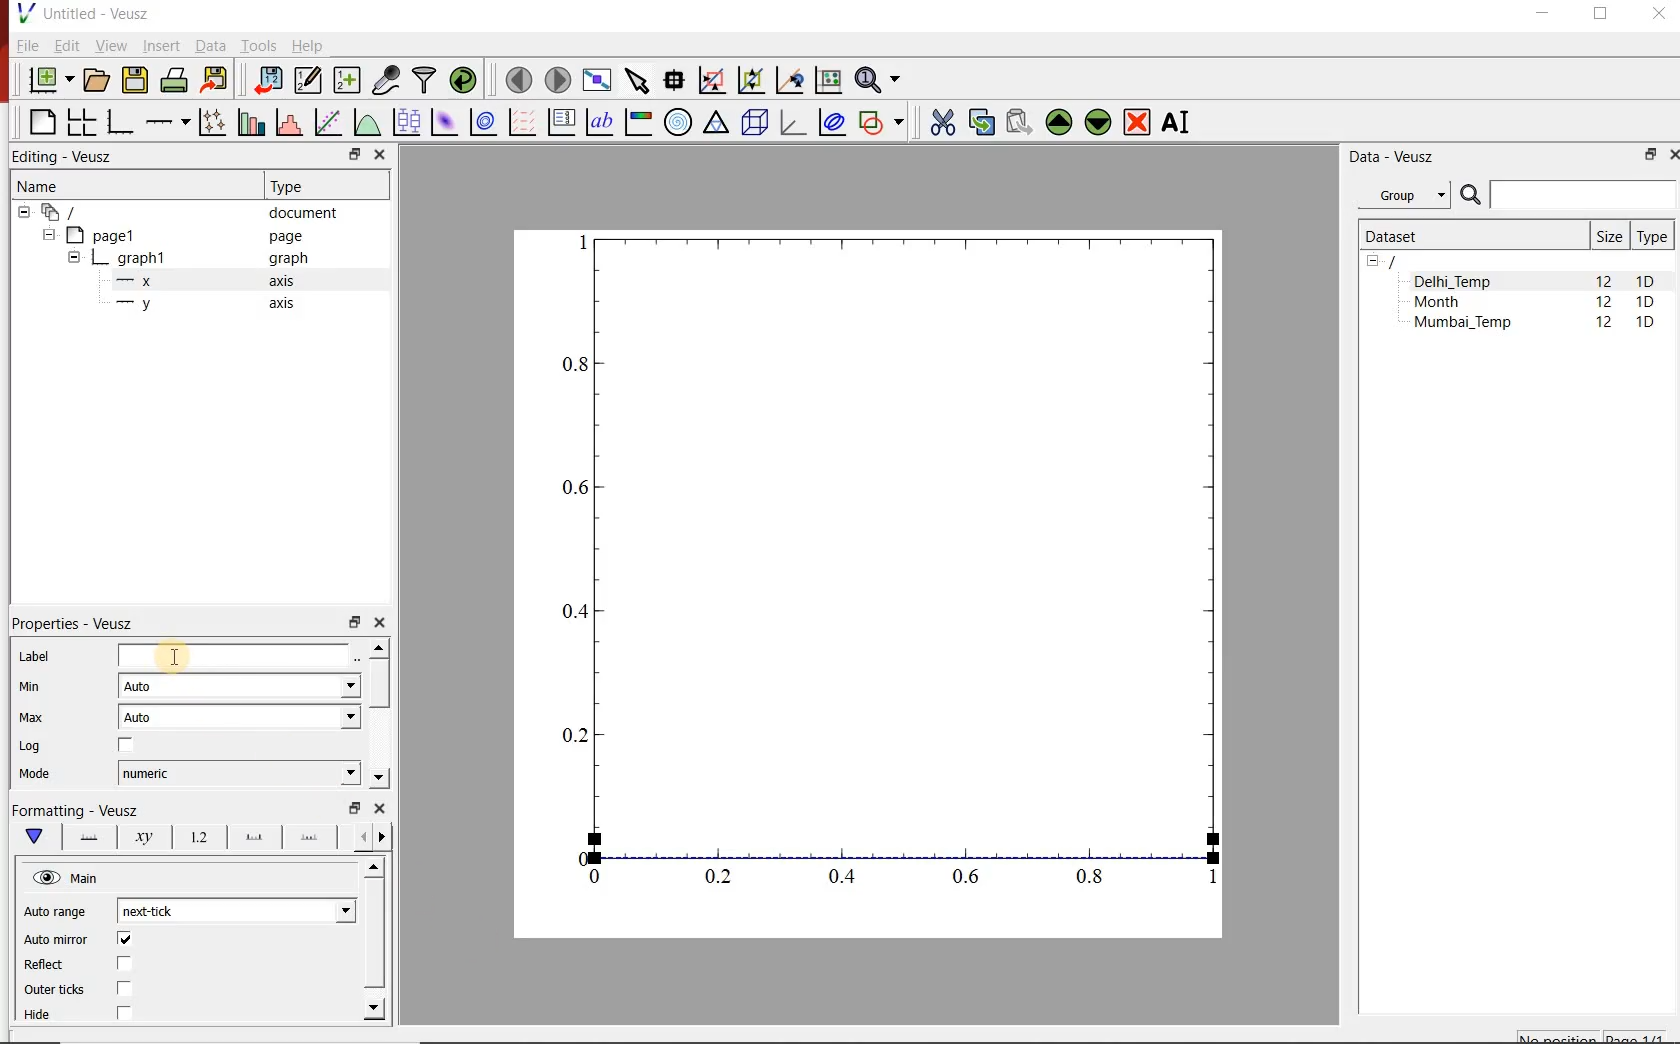 The height and width of the screenshot is (1044, 1680). What do you see at coordinates (446, 122) in the screenshot?
I see `plot a 2d dataset as an image` at bounding box center [446, 122].